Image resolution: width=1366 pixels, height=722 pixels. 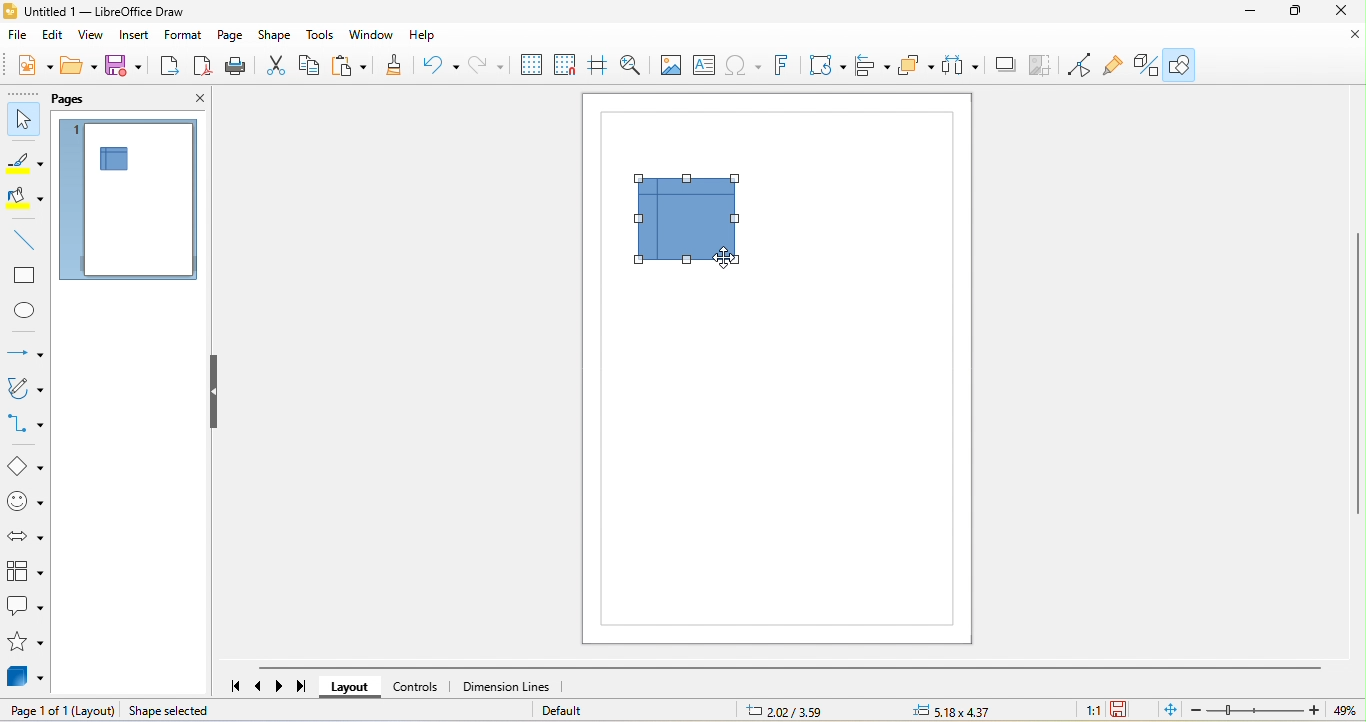 What do you see at coordinates (1316, 711) in the screenshot?
I see `Zoom in ` at bounding box center [1316, 711].